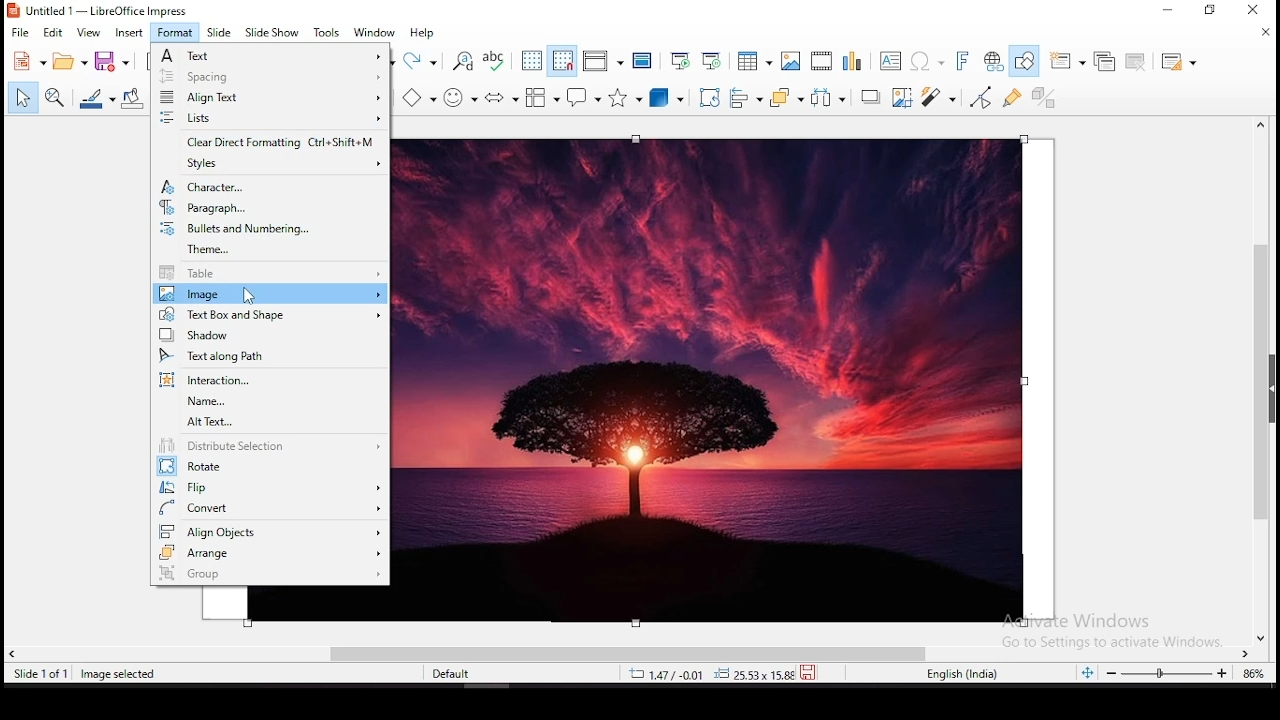  I want to click on interaction, so click(265, 380).